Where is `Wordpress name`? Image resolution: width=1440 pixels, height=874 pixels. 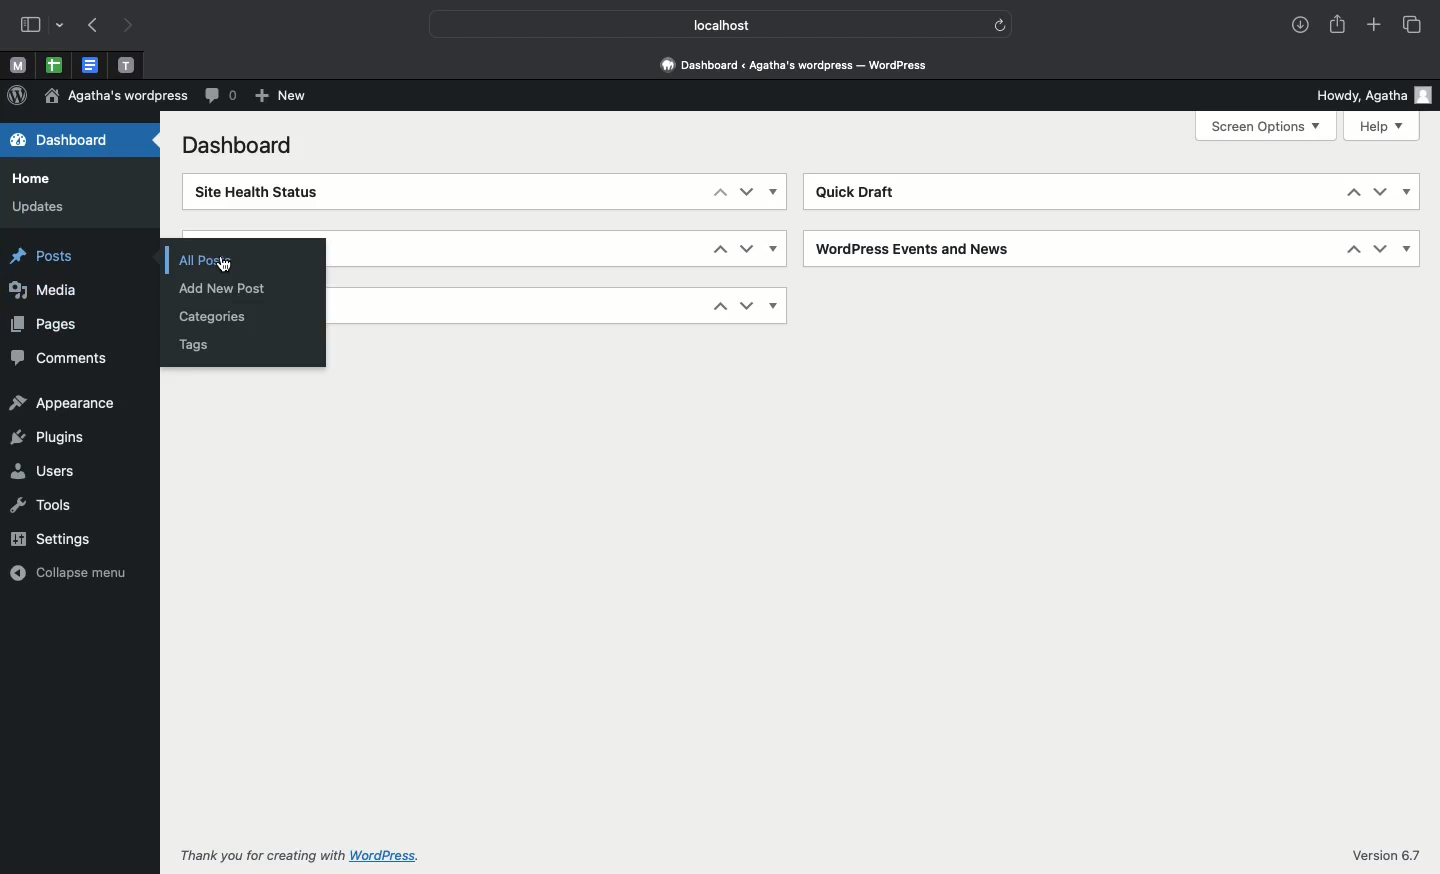
Wordpress name is located at coordinates (115, 96).